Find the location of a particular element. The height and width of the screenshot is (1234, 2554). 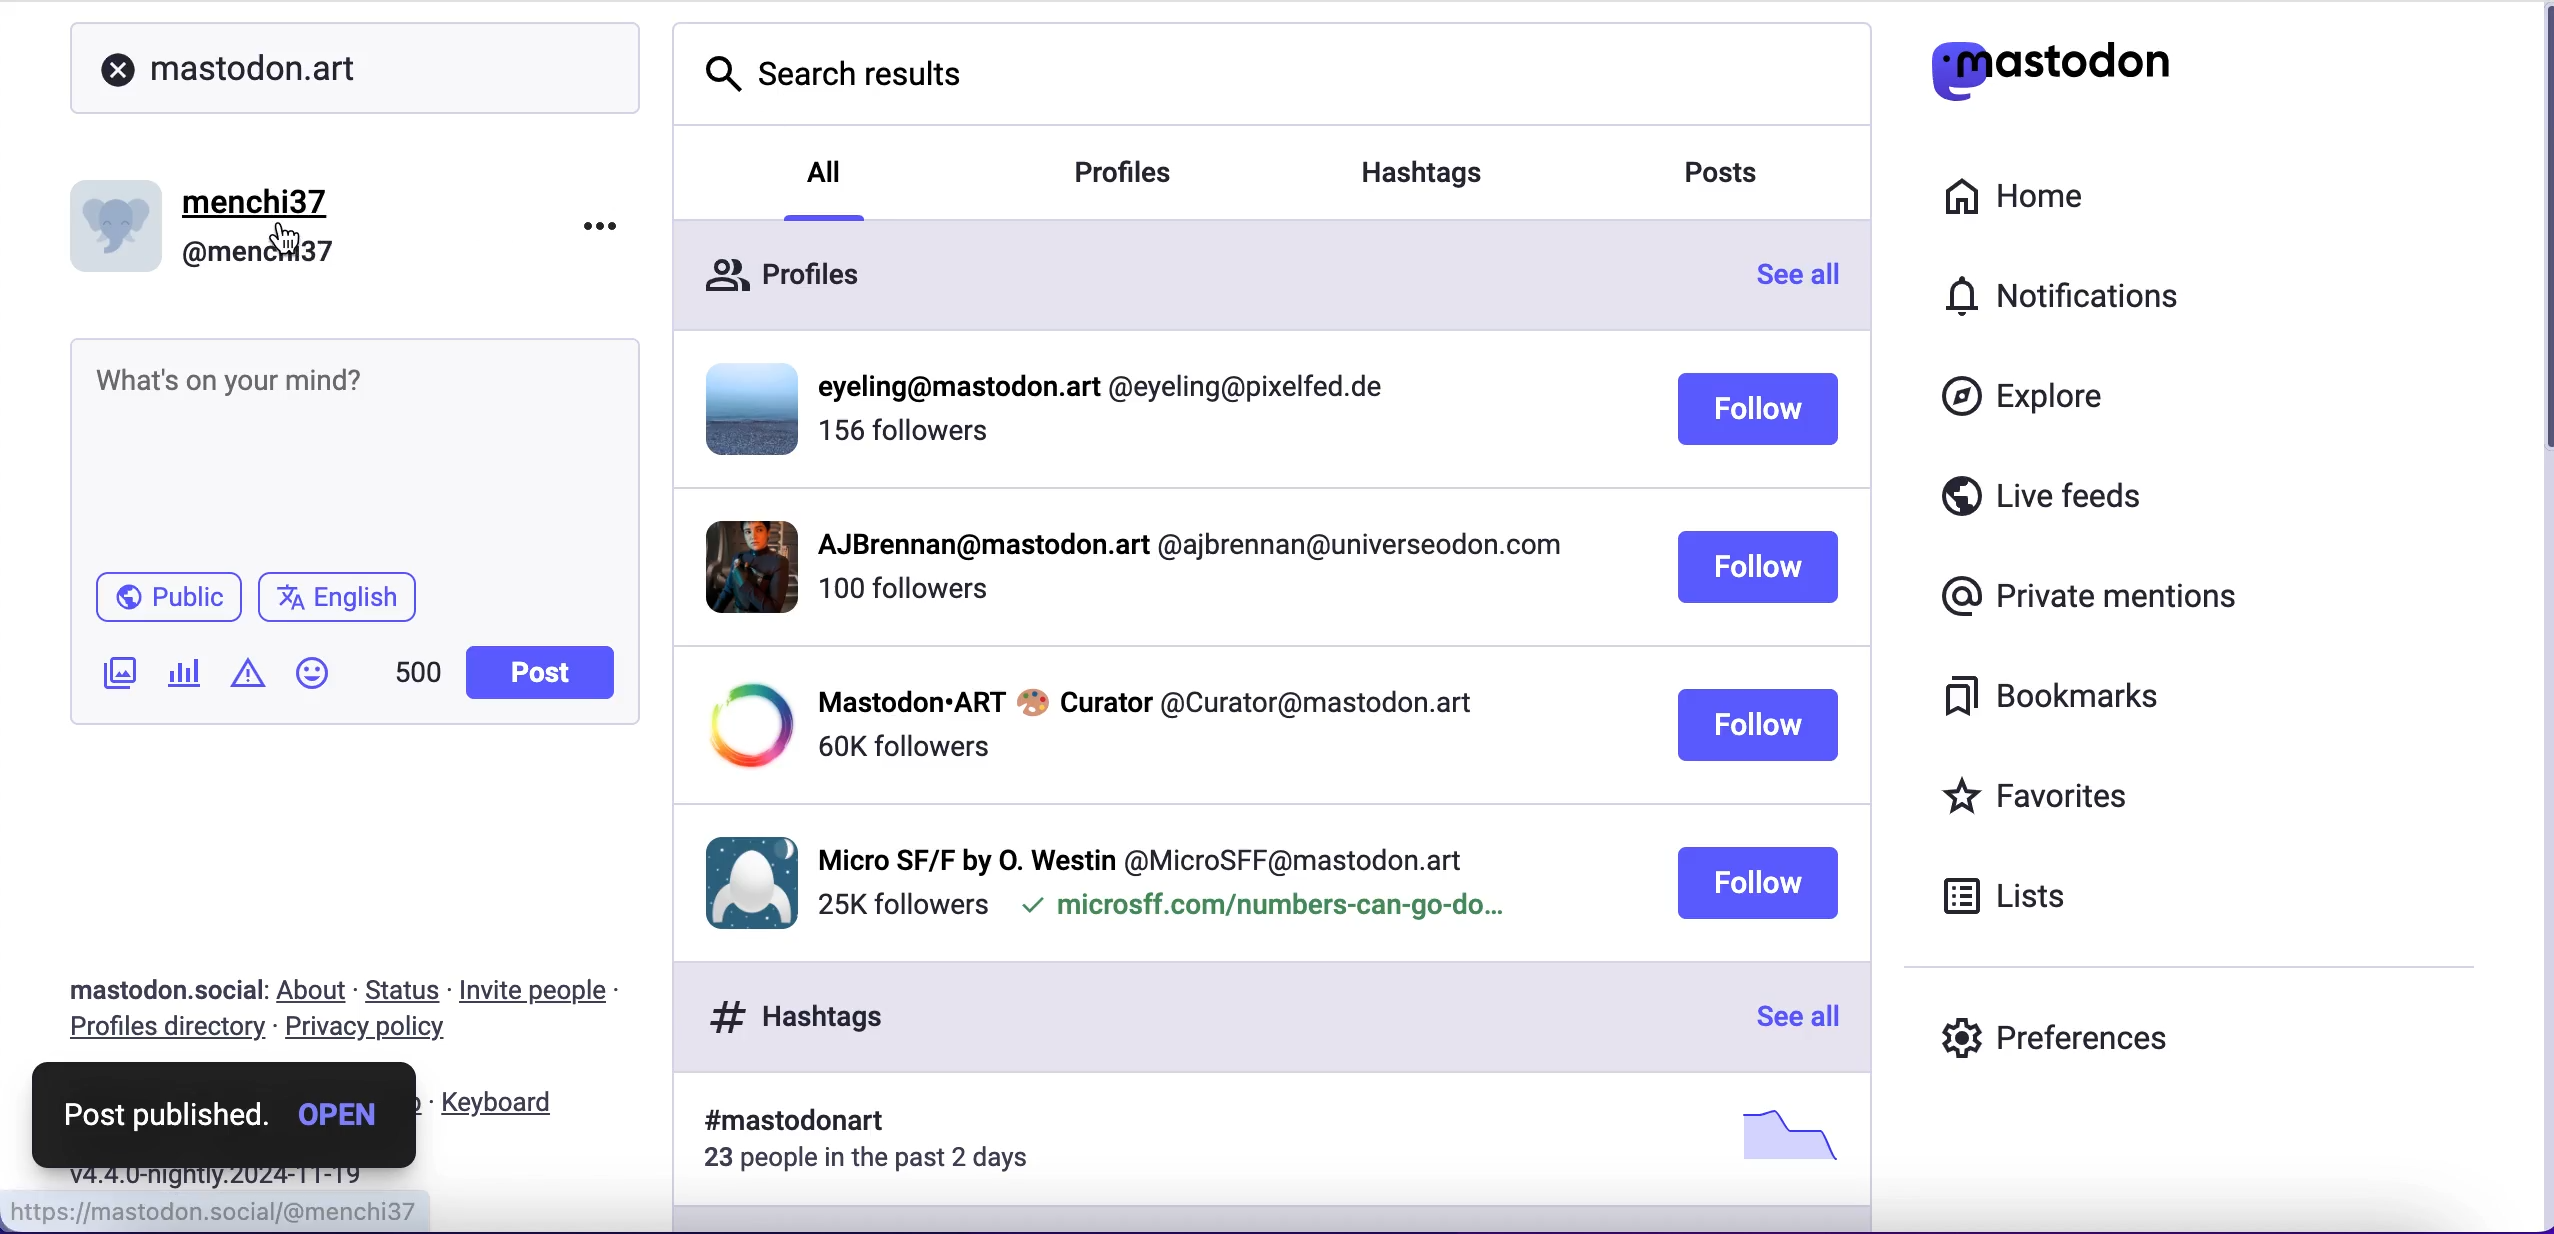

options is located at coordinates (610, 226).